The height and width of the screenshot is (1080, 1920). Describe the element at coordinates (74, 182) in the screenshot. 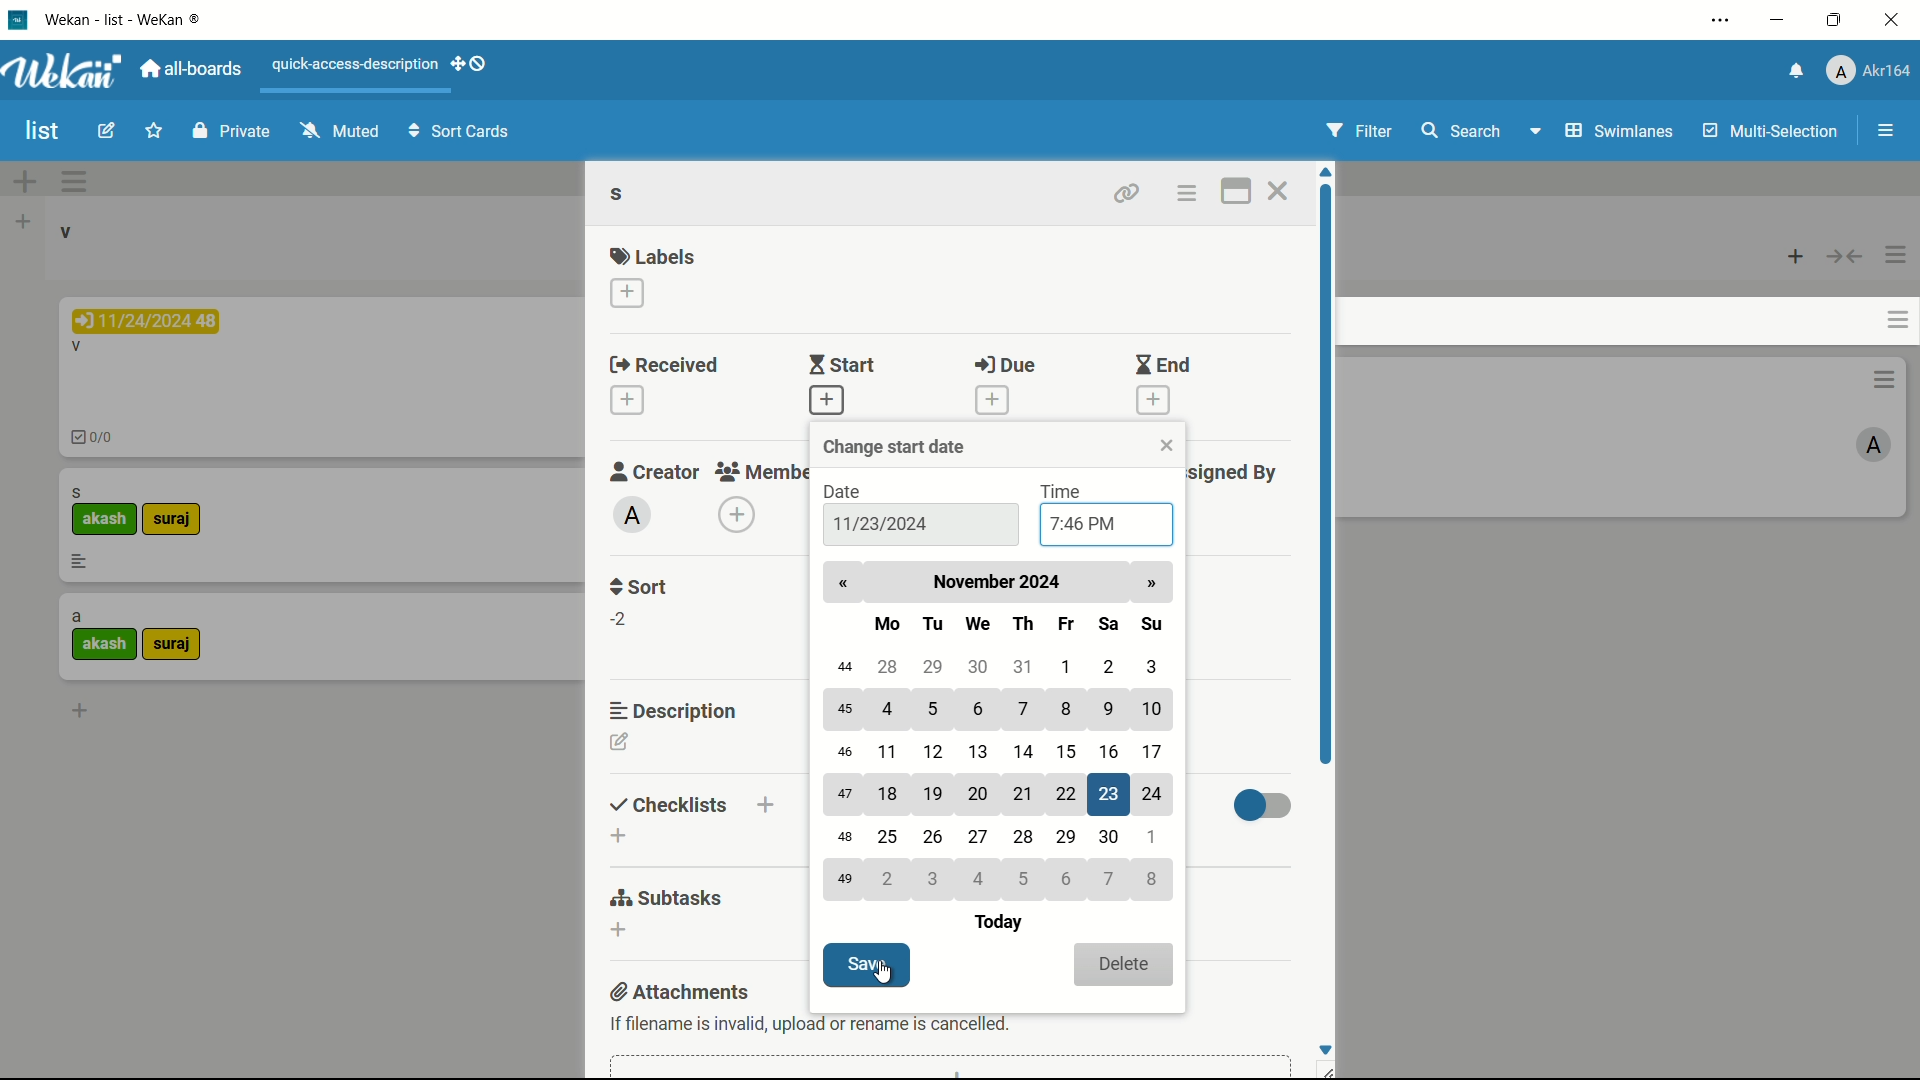

I see `swimlane actions` at that location.